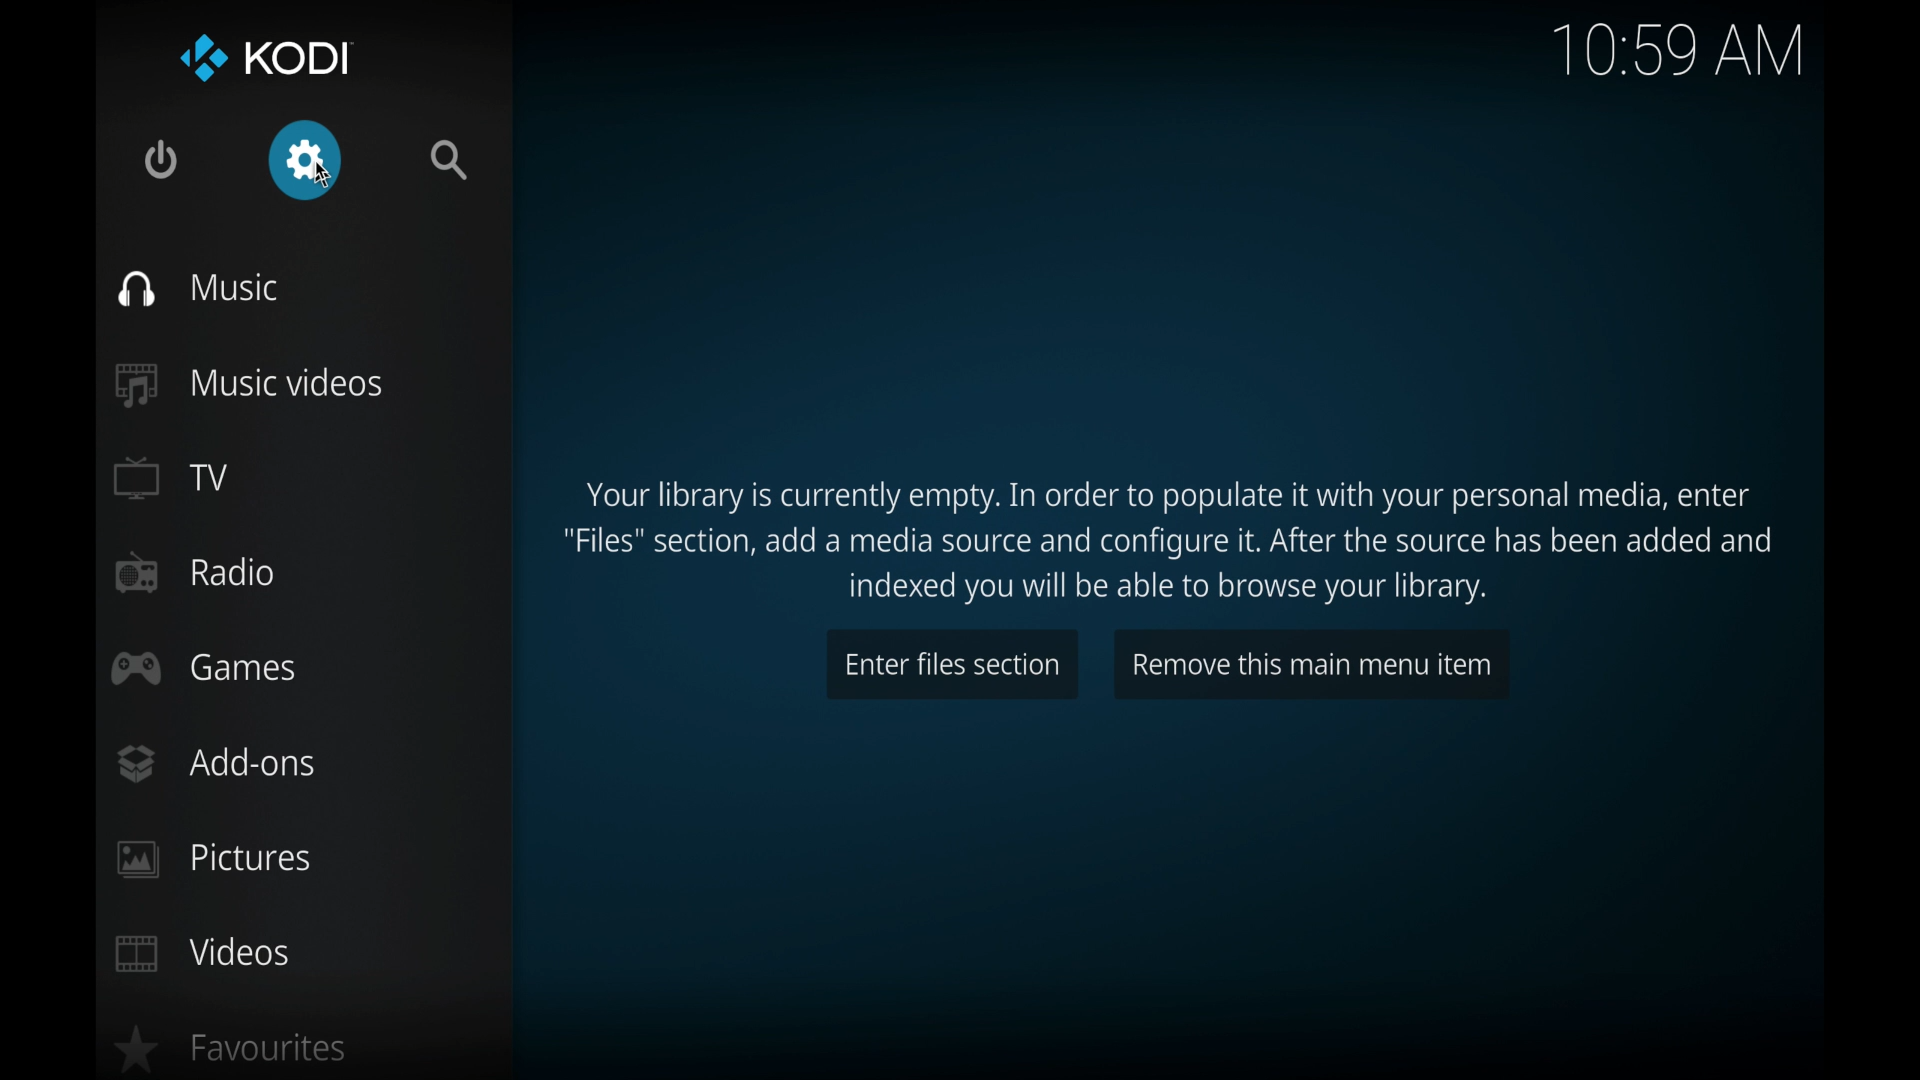  I want to click on kodi, so click(268, 57).